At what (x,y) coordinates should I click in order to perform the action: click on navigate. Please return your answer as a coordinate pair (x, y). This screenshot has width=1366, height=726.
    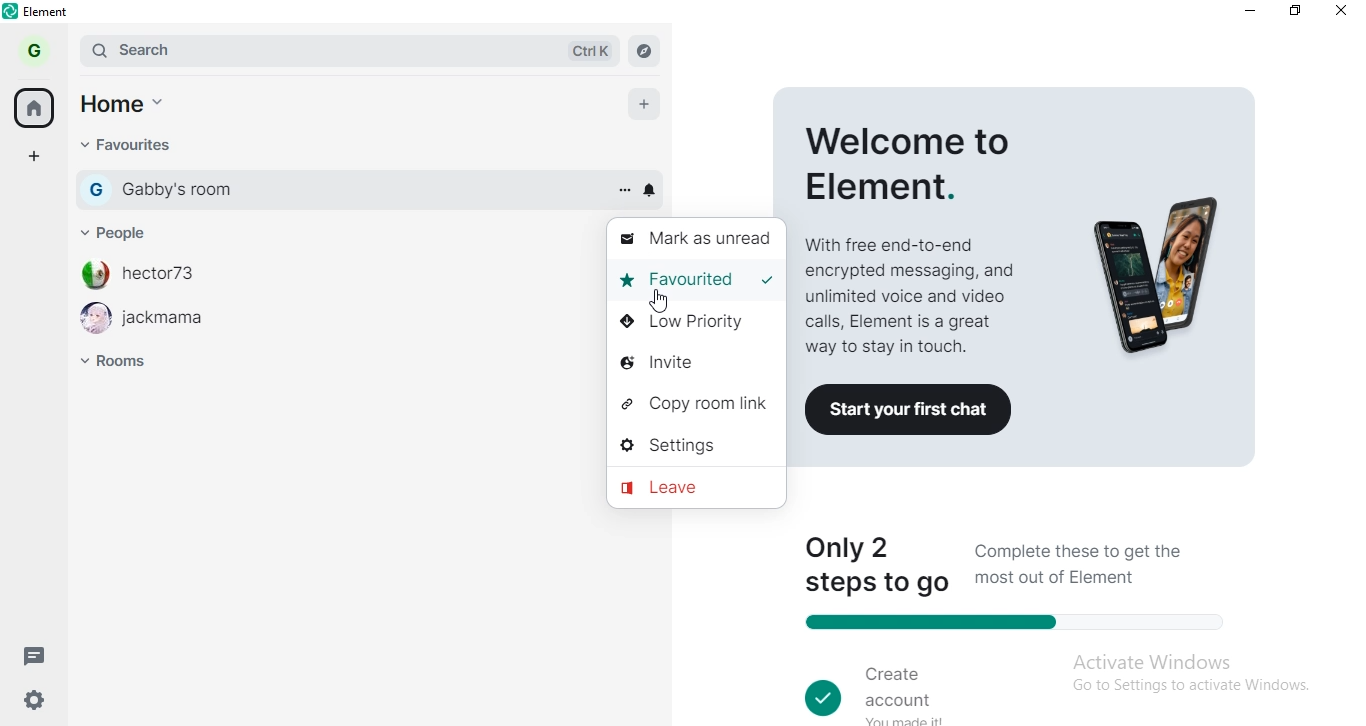
    Looking at the image, I should click on (647, 51).